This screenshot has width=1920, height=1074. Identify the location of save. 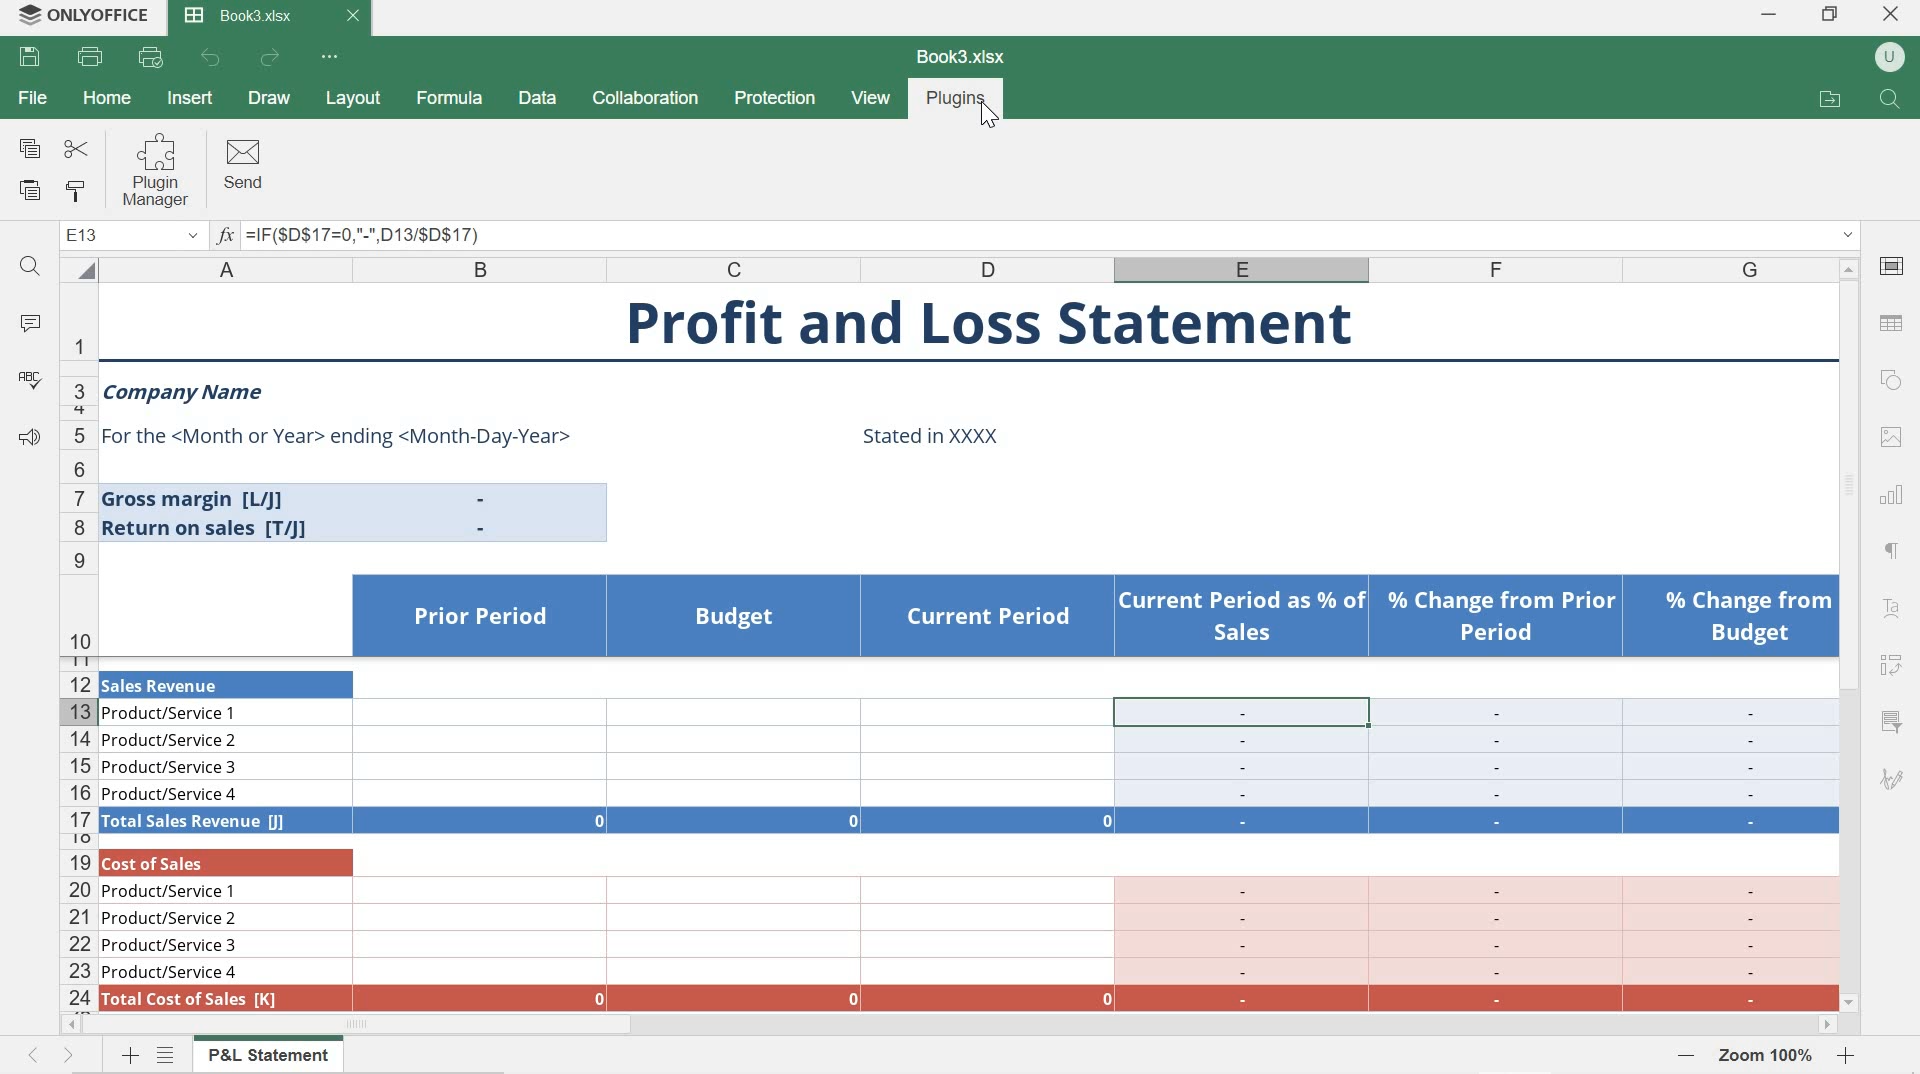
(32, 58).